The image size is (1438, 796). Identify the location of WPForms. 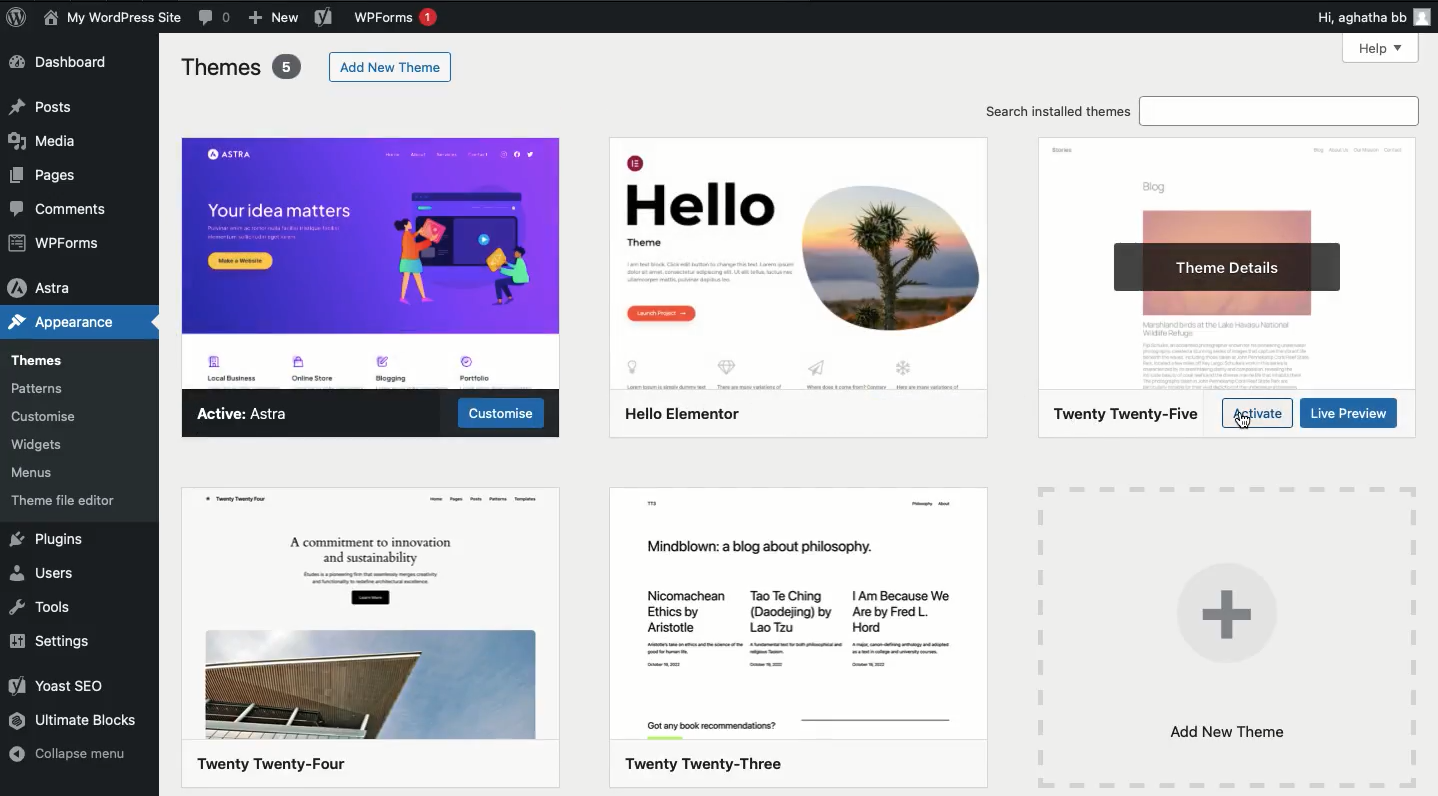
(394, 18).